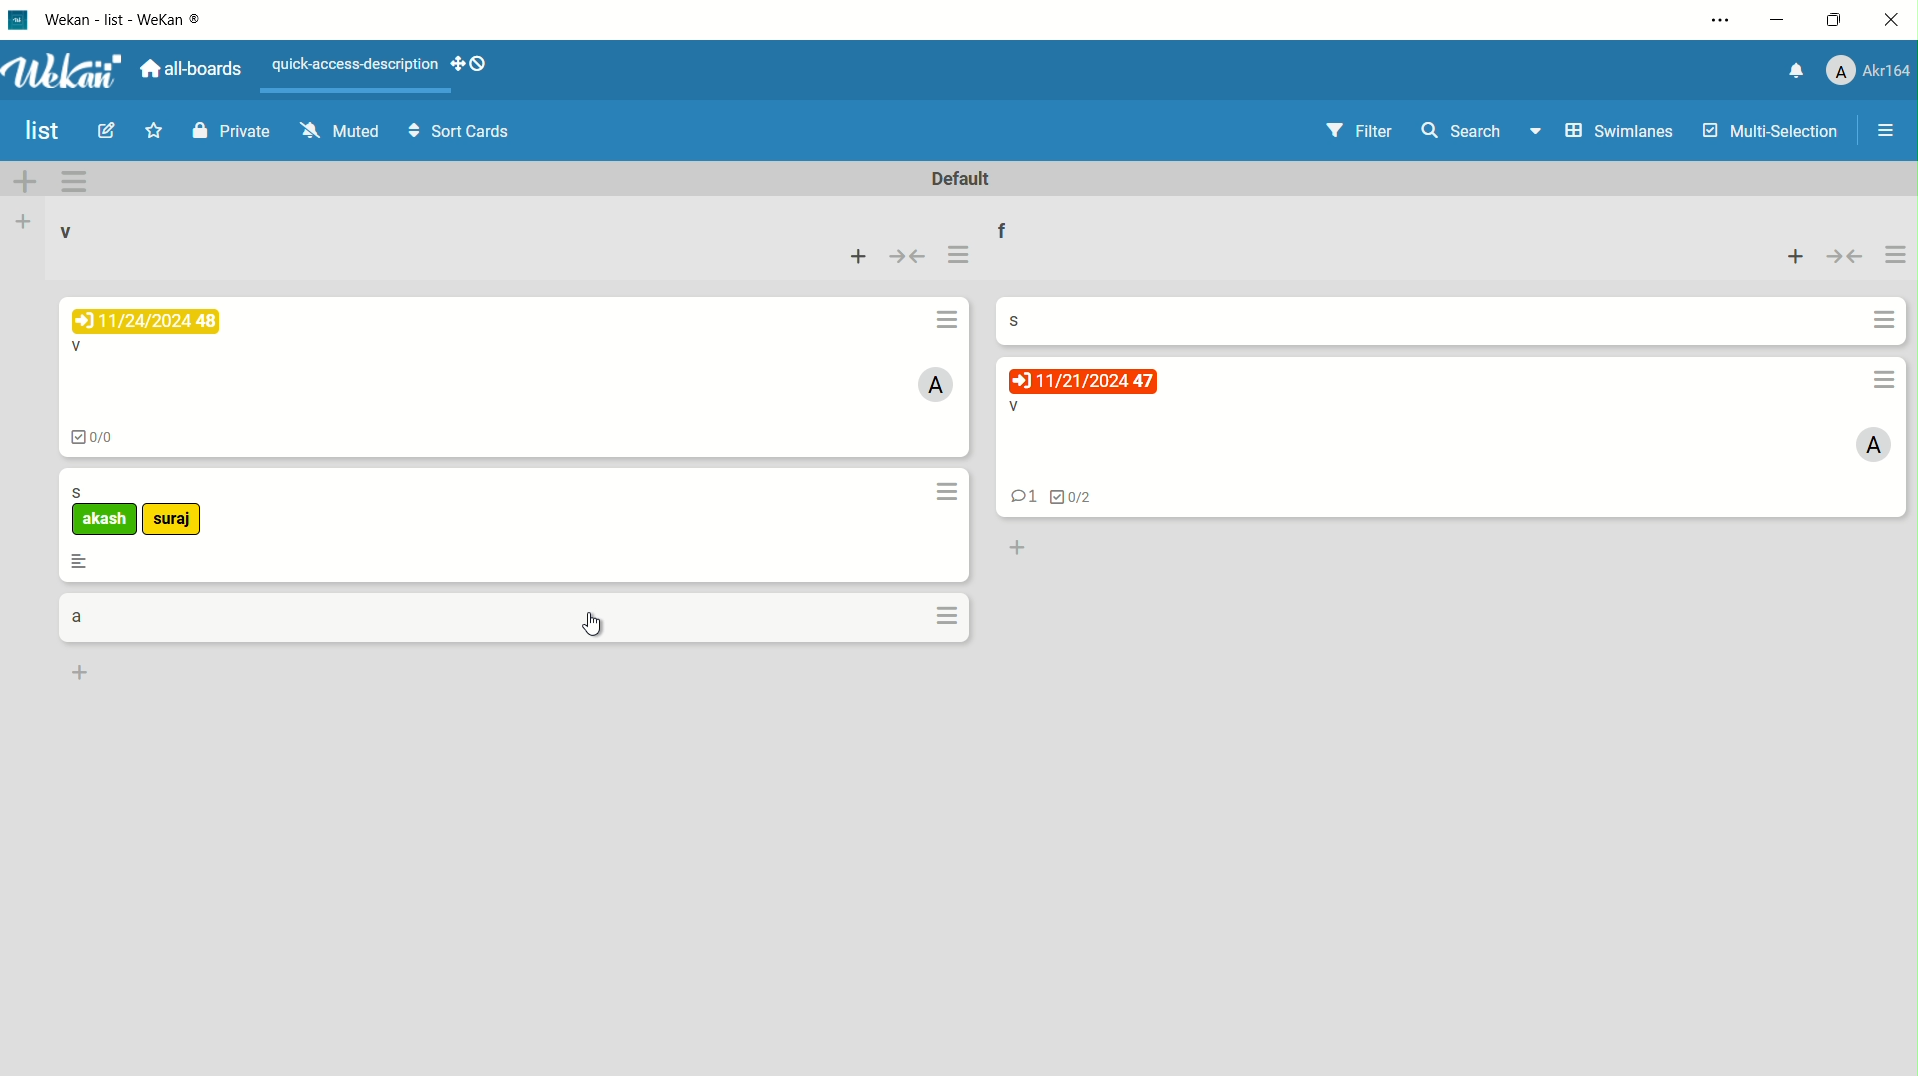  I want to click on sort cards, so click(462, 133).